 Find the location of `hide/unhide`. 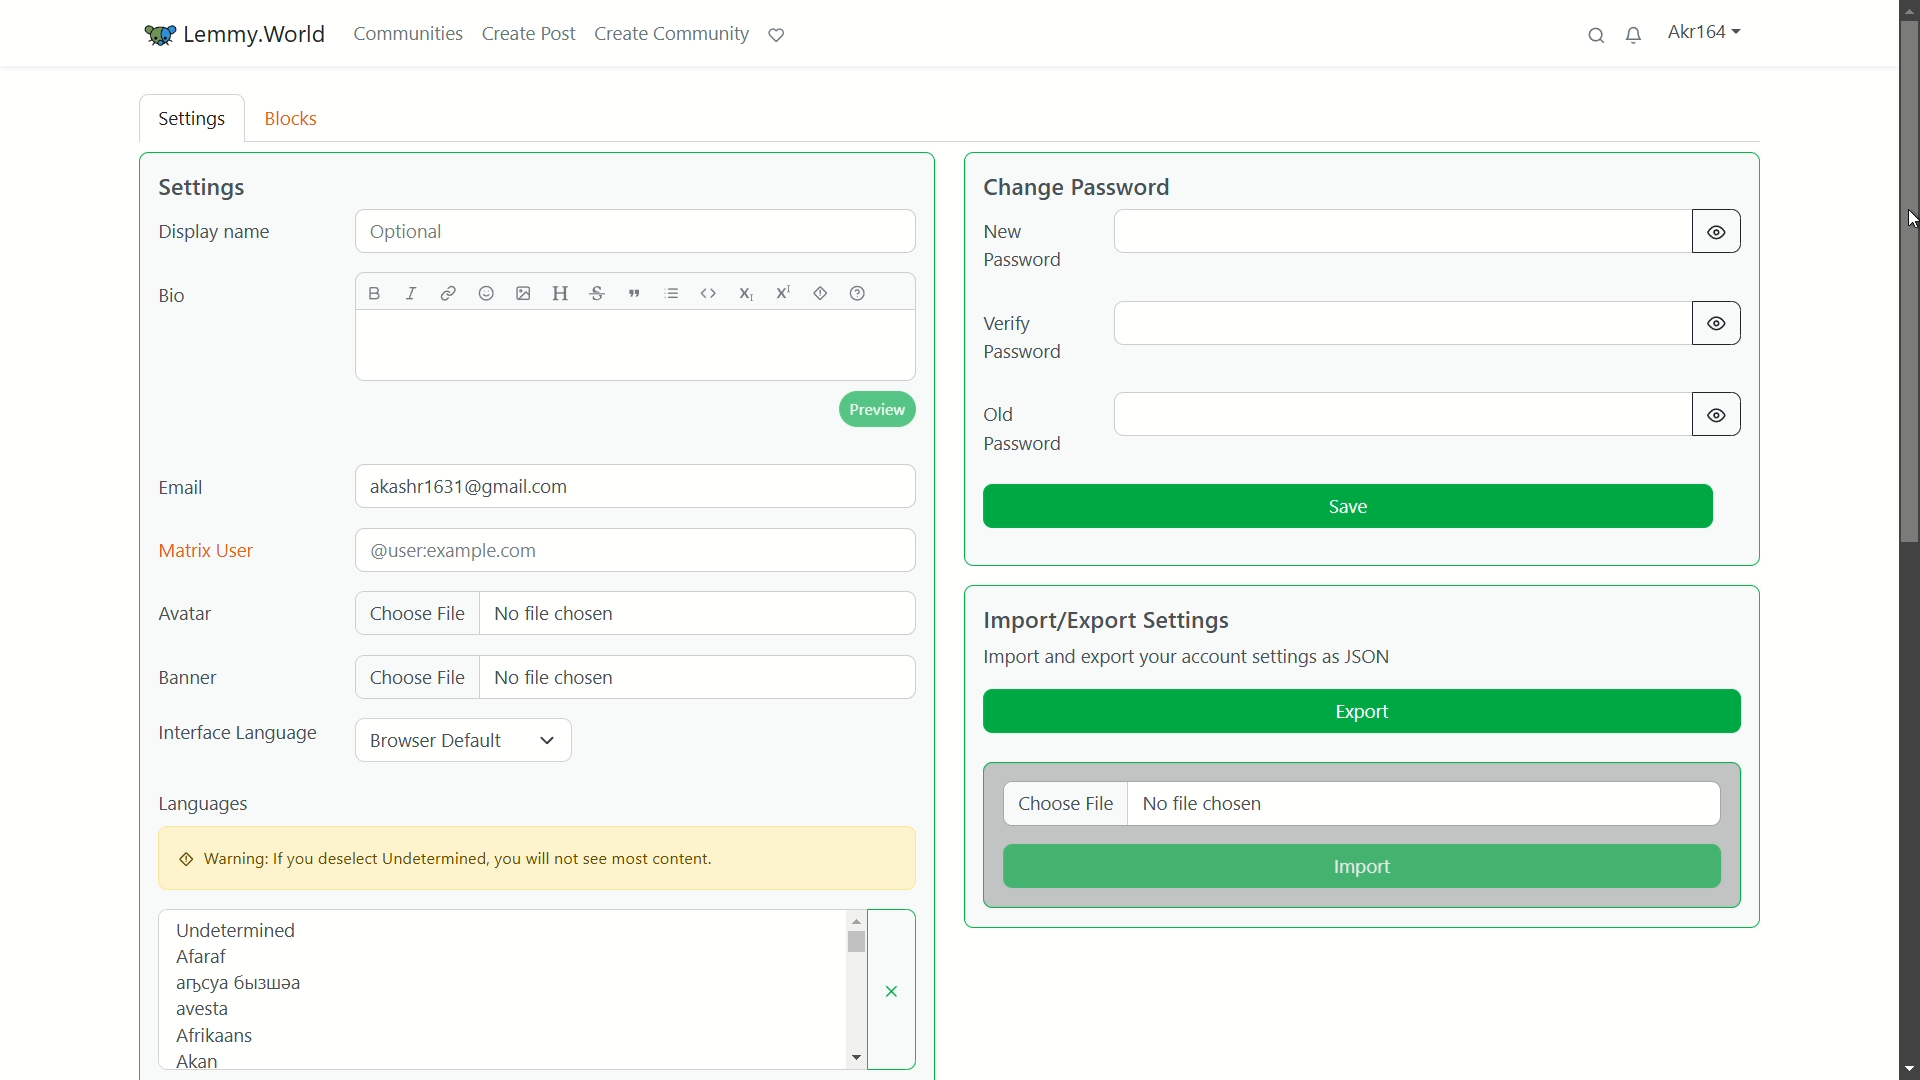

hide/unhide is located at coordinates (1717, 232).